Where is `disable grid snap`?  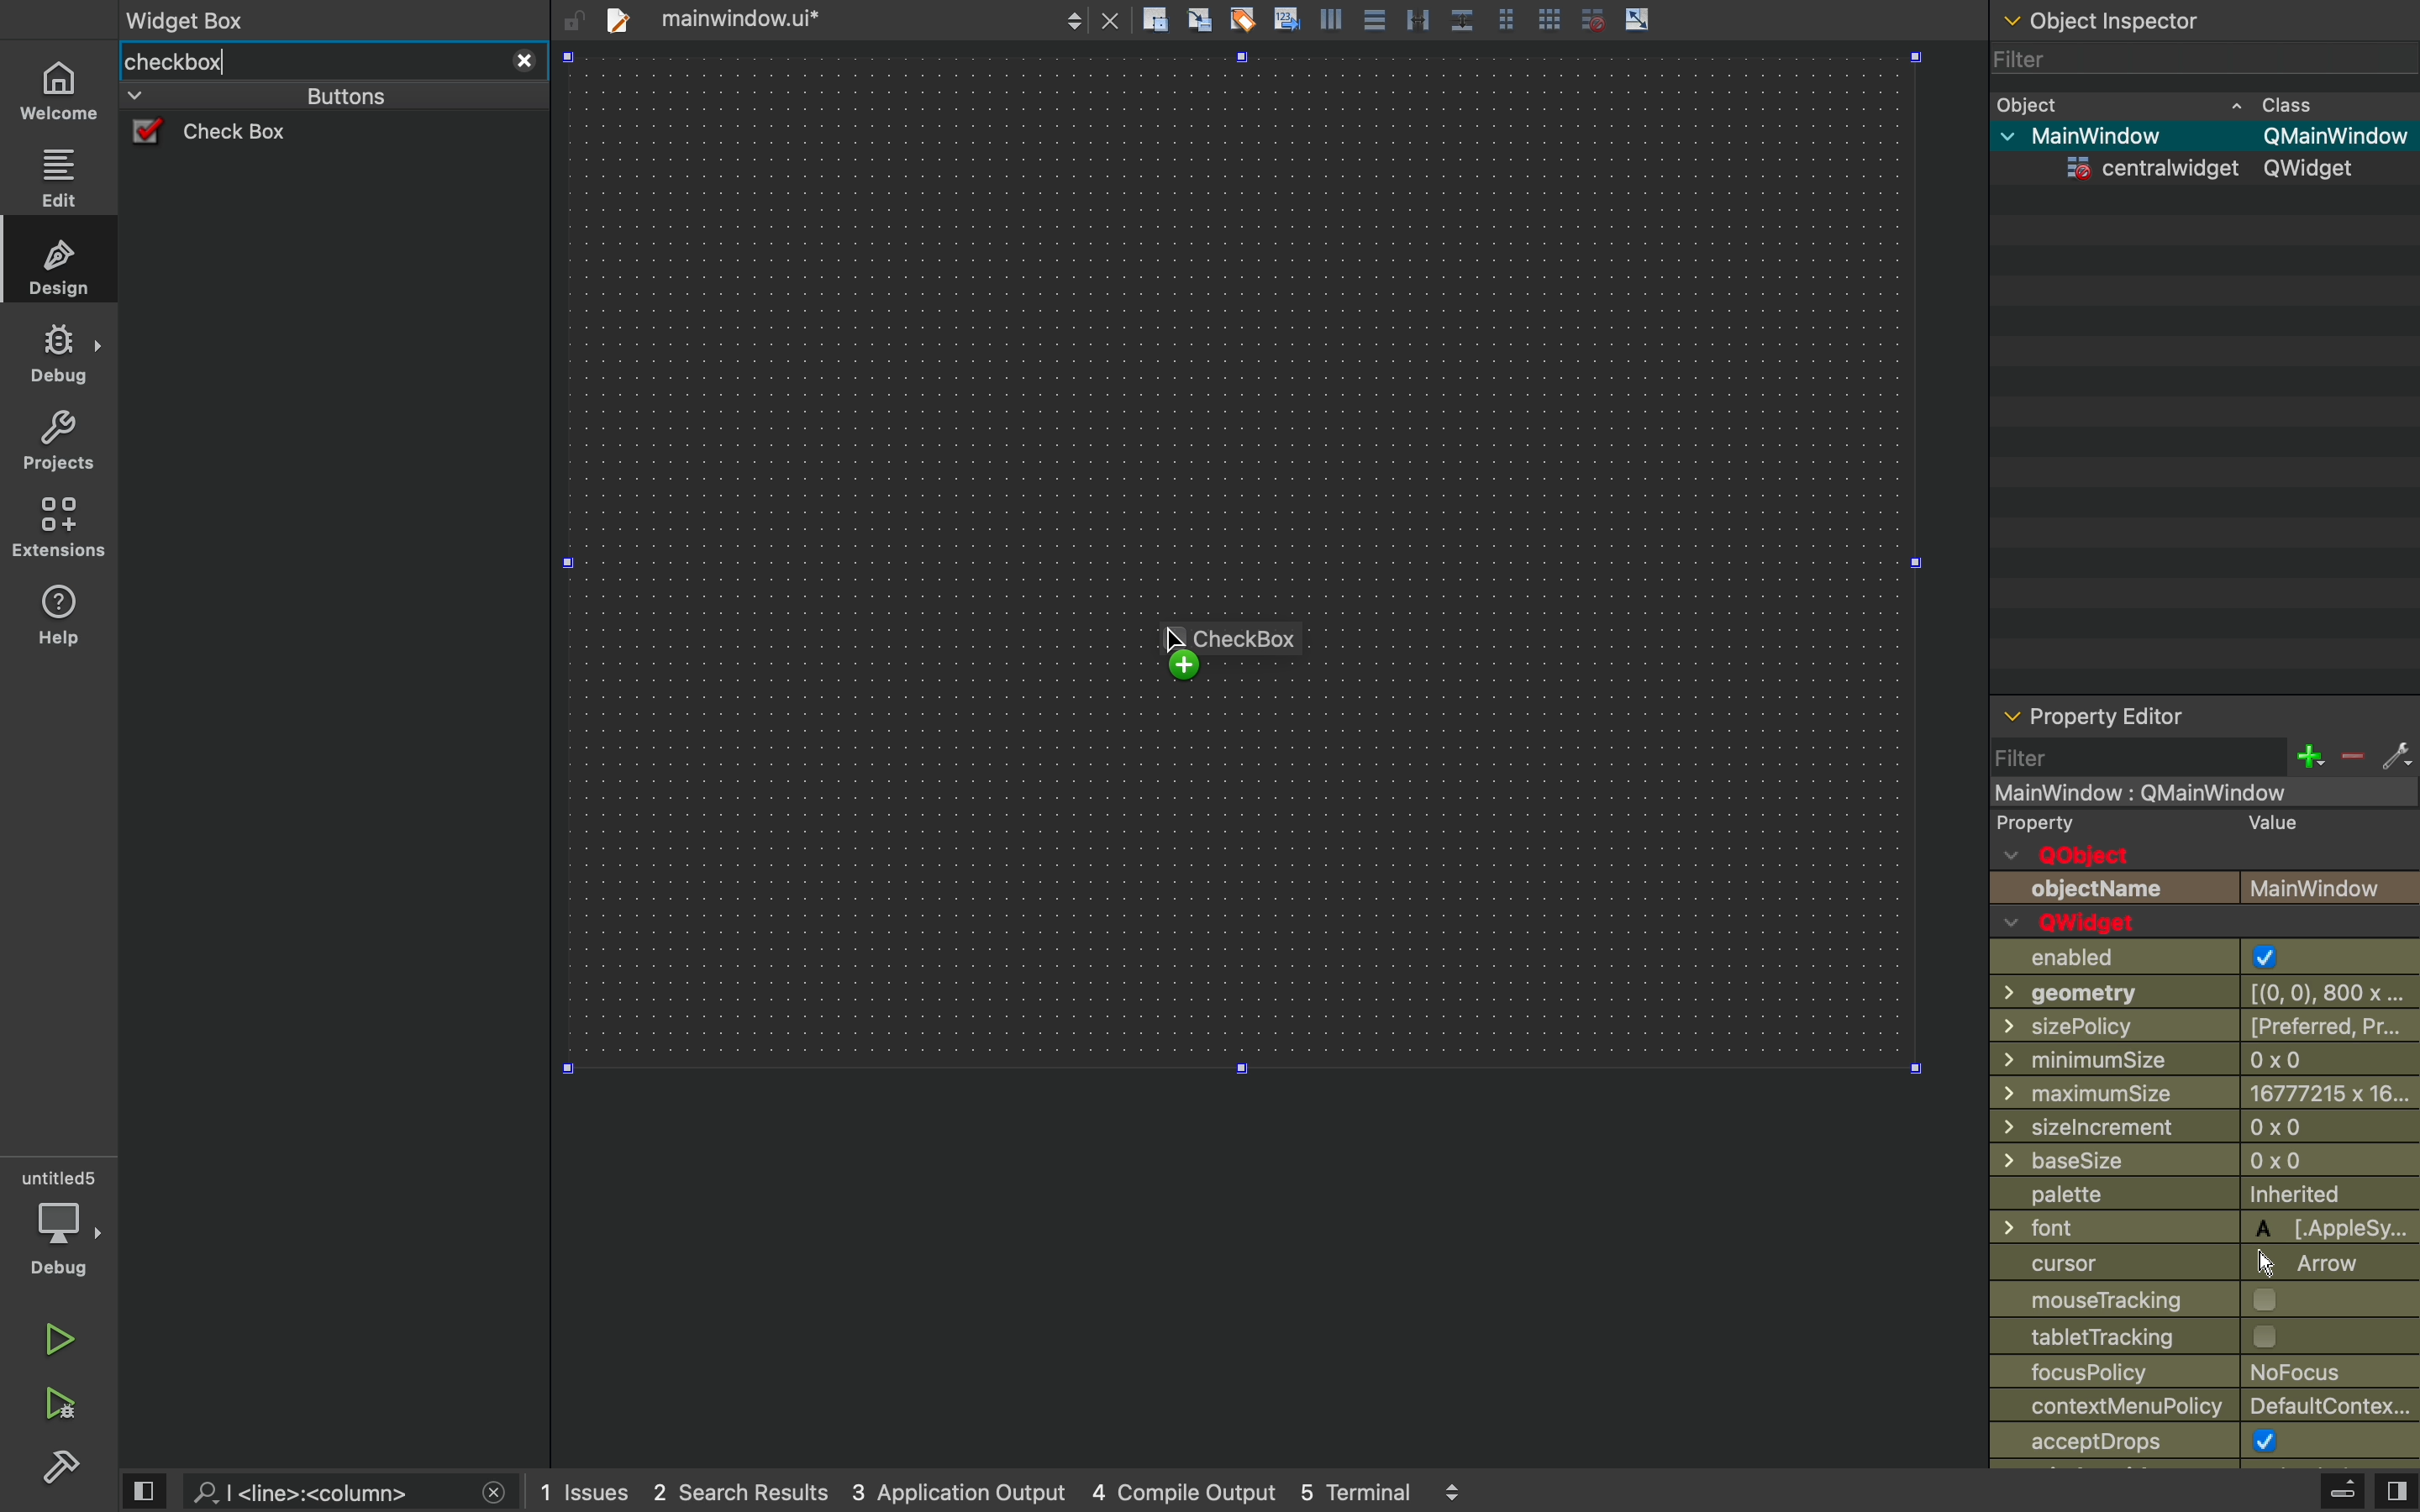
disable grid snap is located at coordinates (1589, 18).